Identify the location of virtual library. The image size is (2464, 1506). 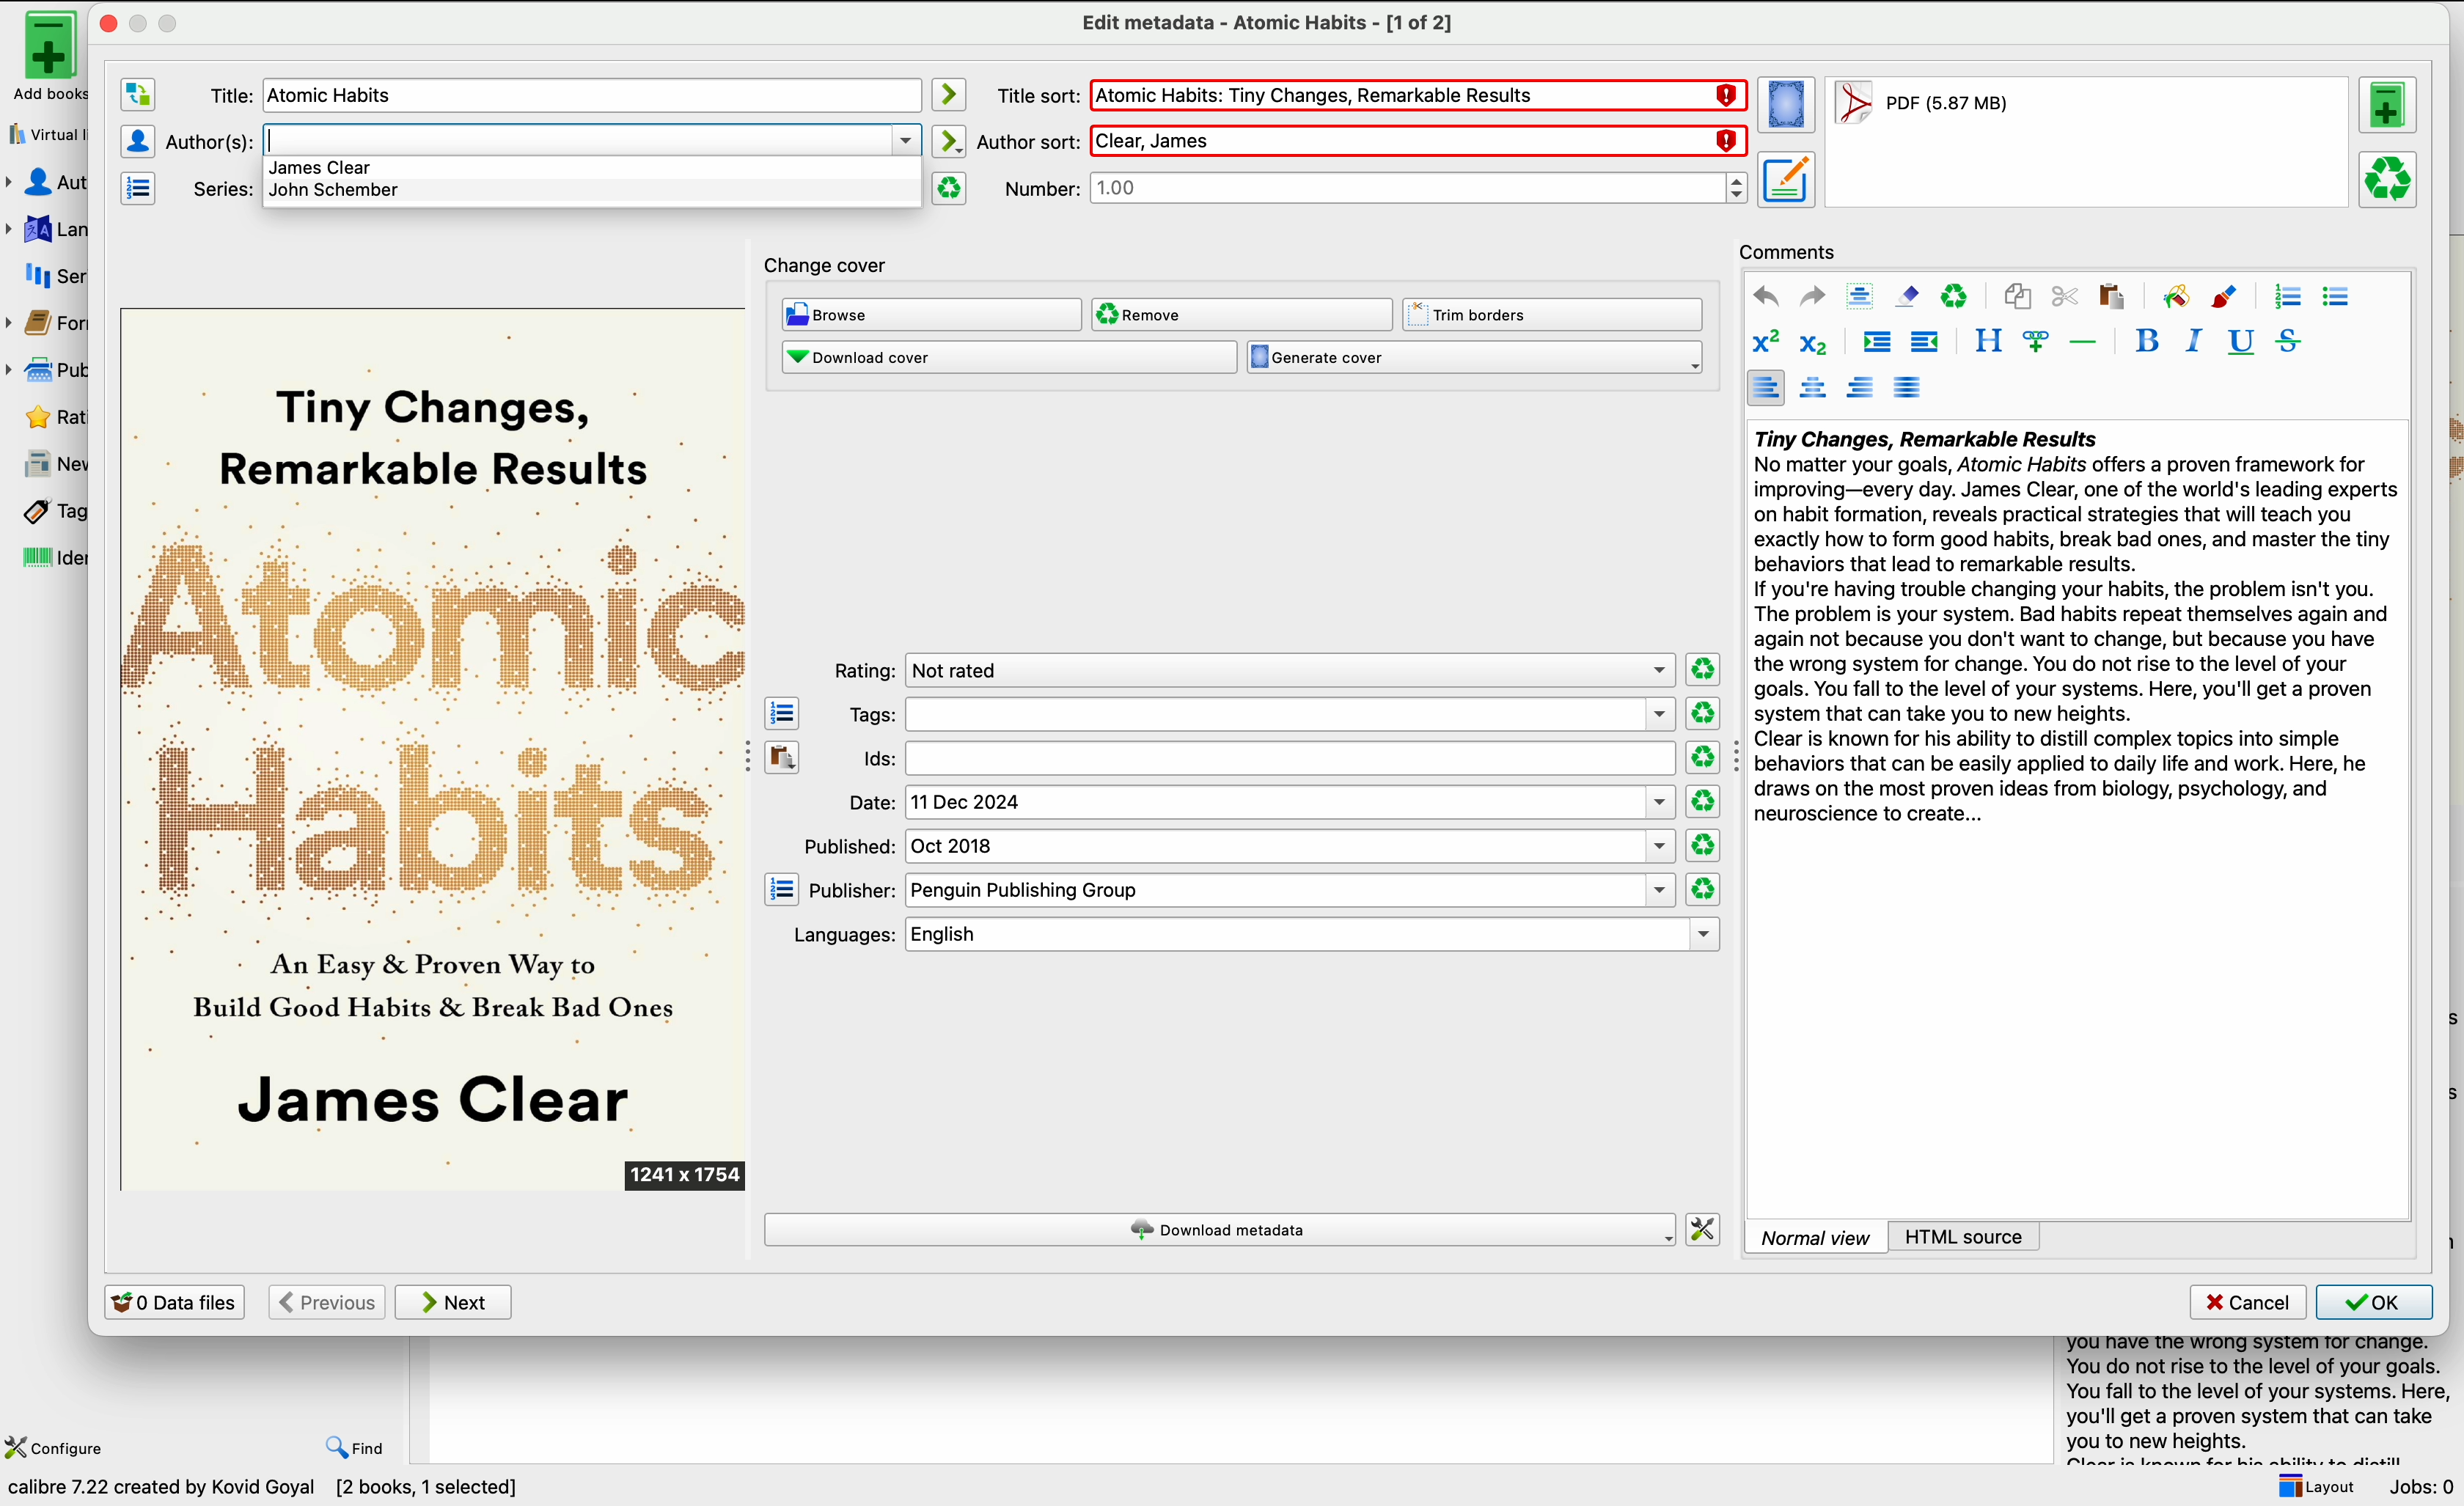
(43, 133).